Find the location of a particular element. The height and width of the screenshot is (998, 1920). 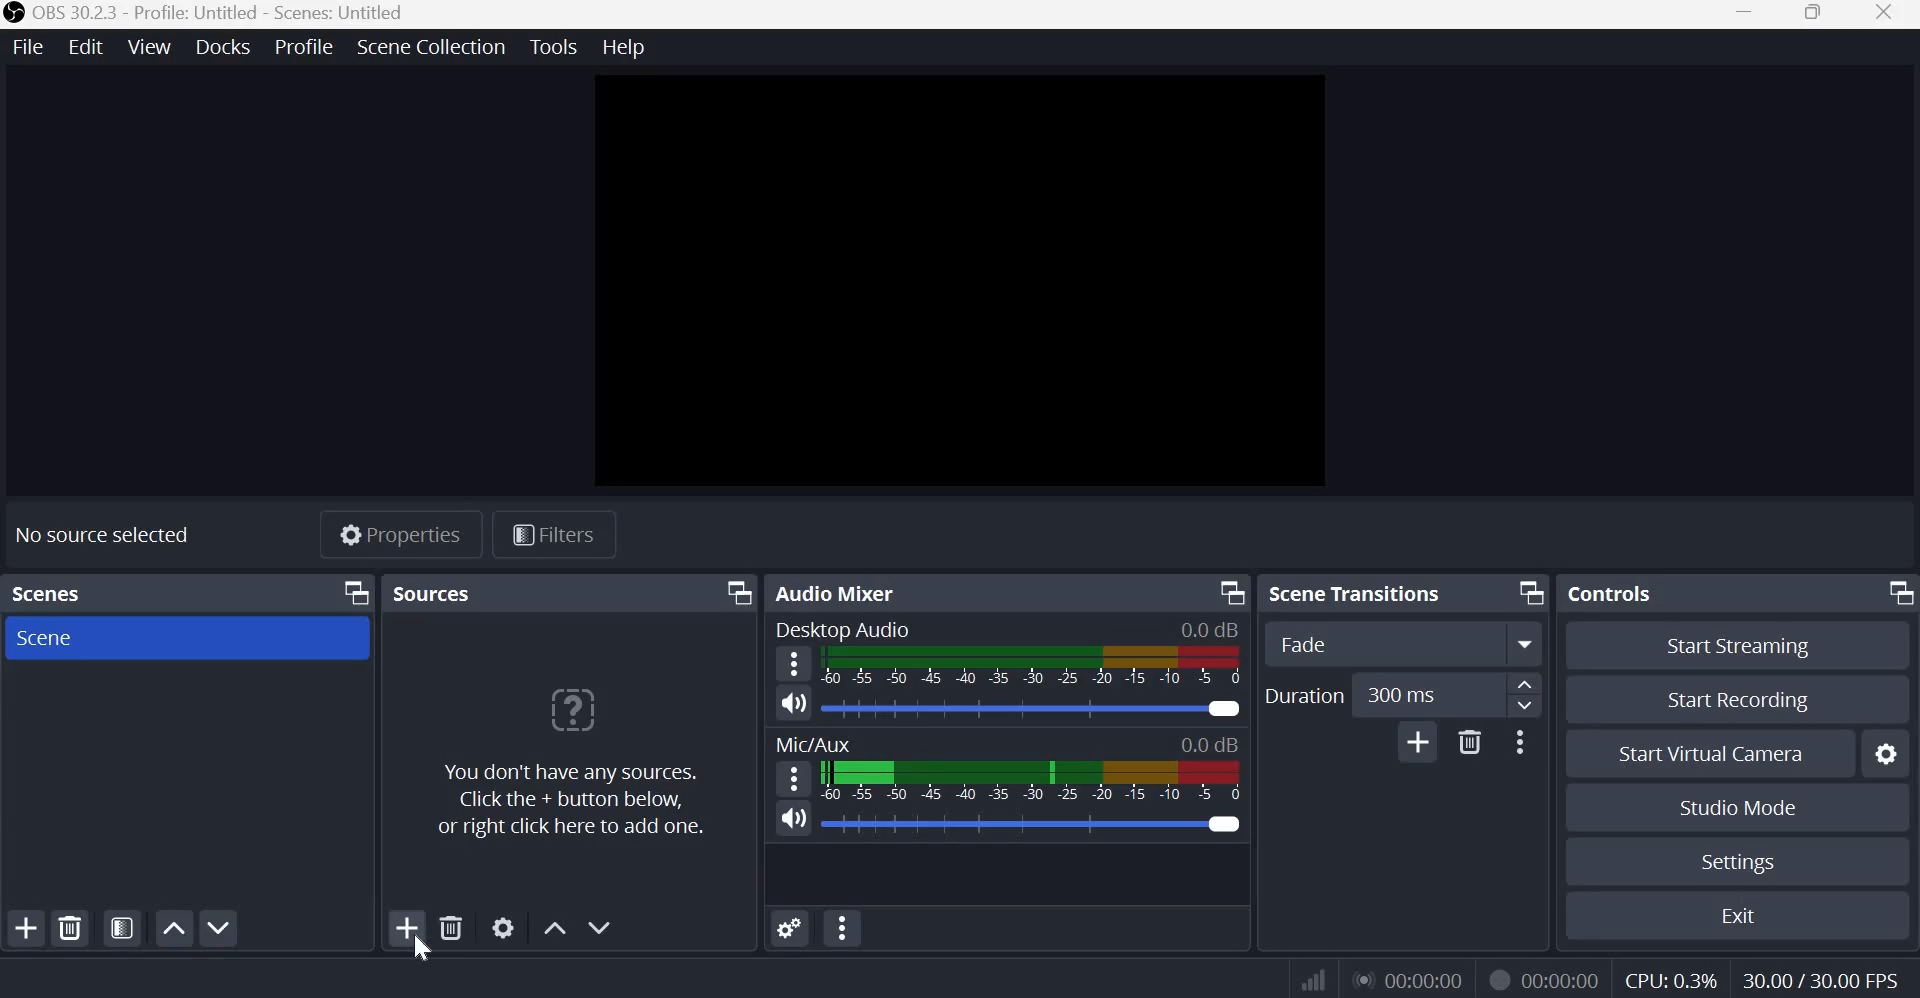

cursor is located at coordinates (422, 949).